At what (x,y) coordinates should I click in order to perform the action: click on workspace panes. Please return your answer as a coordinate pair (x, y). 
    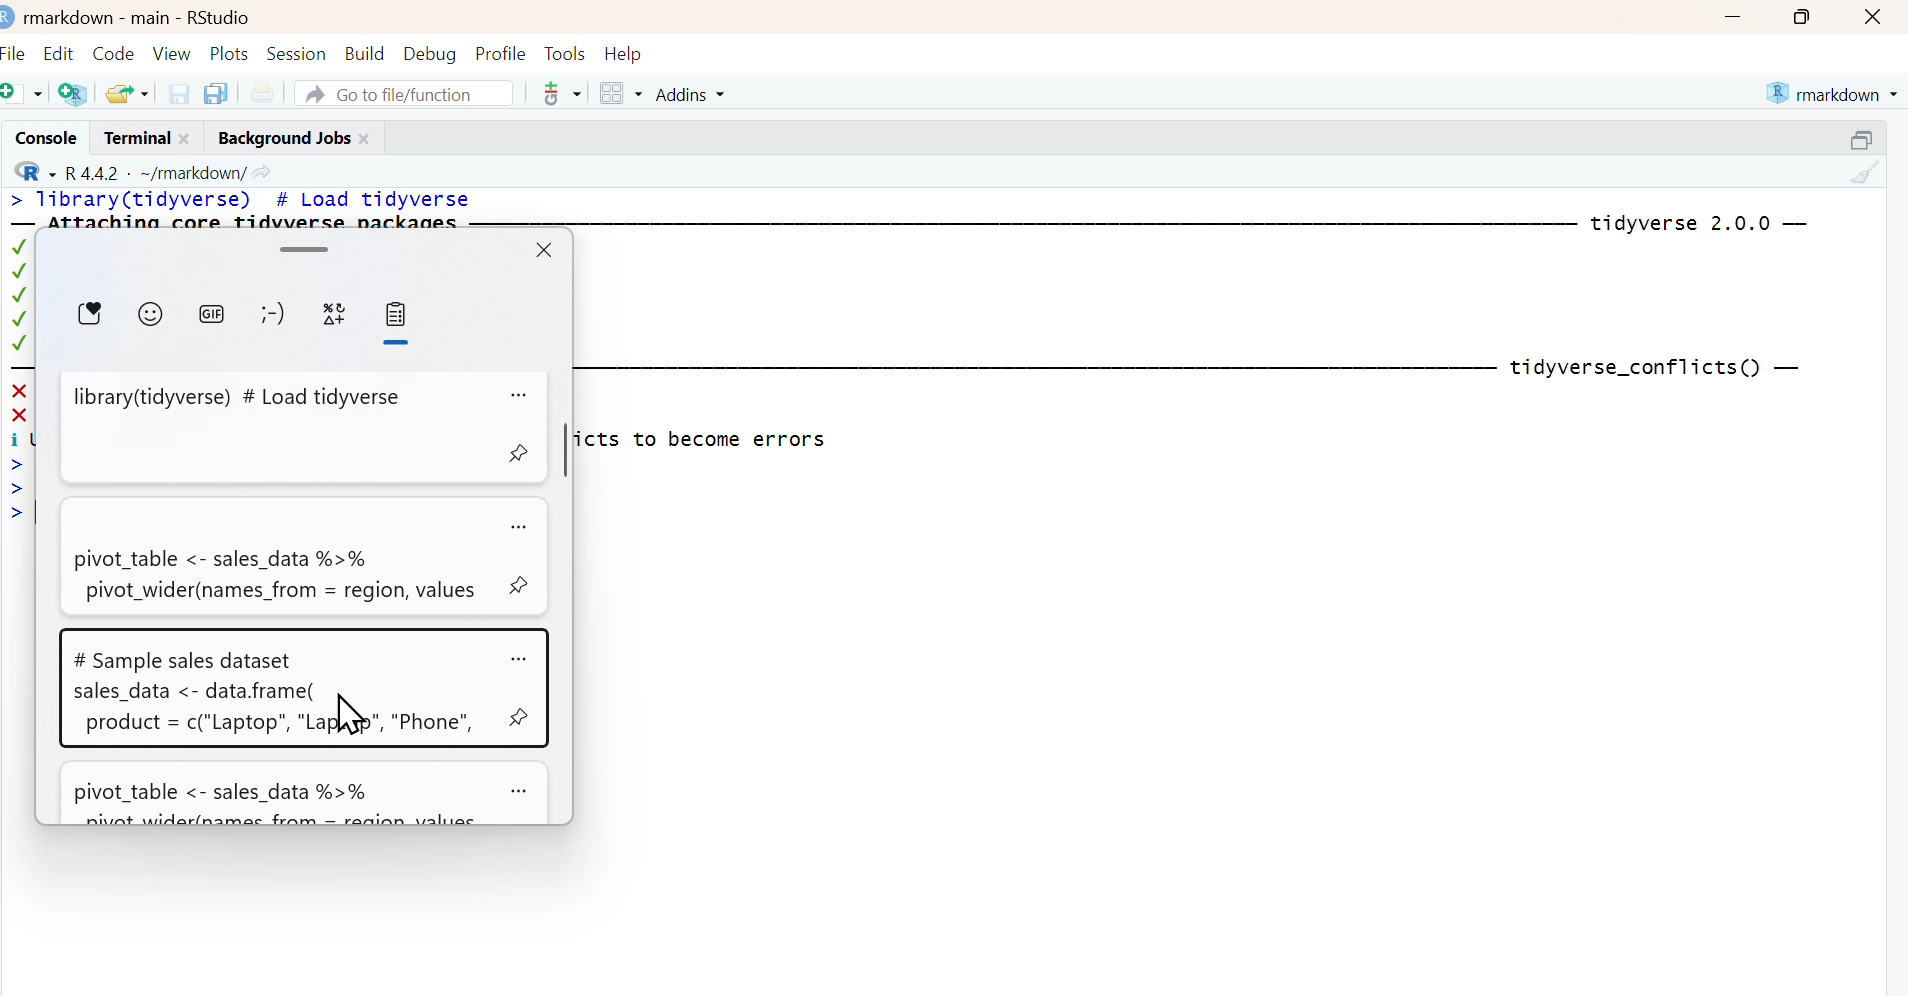
    Looking at the image, I should click on (621, 94).